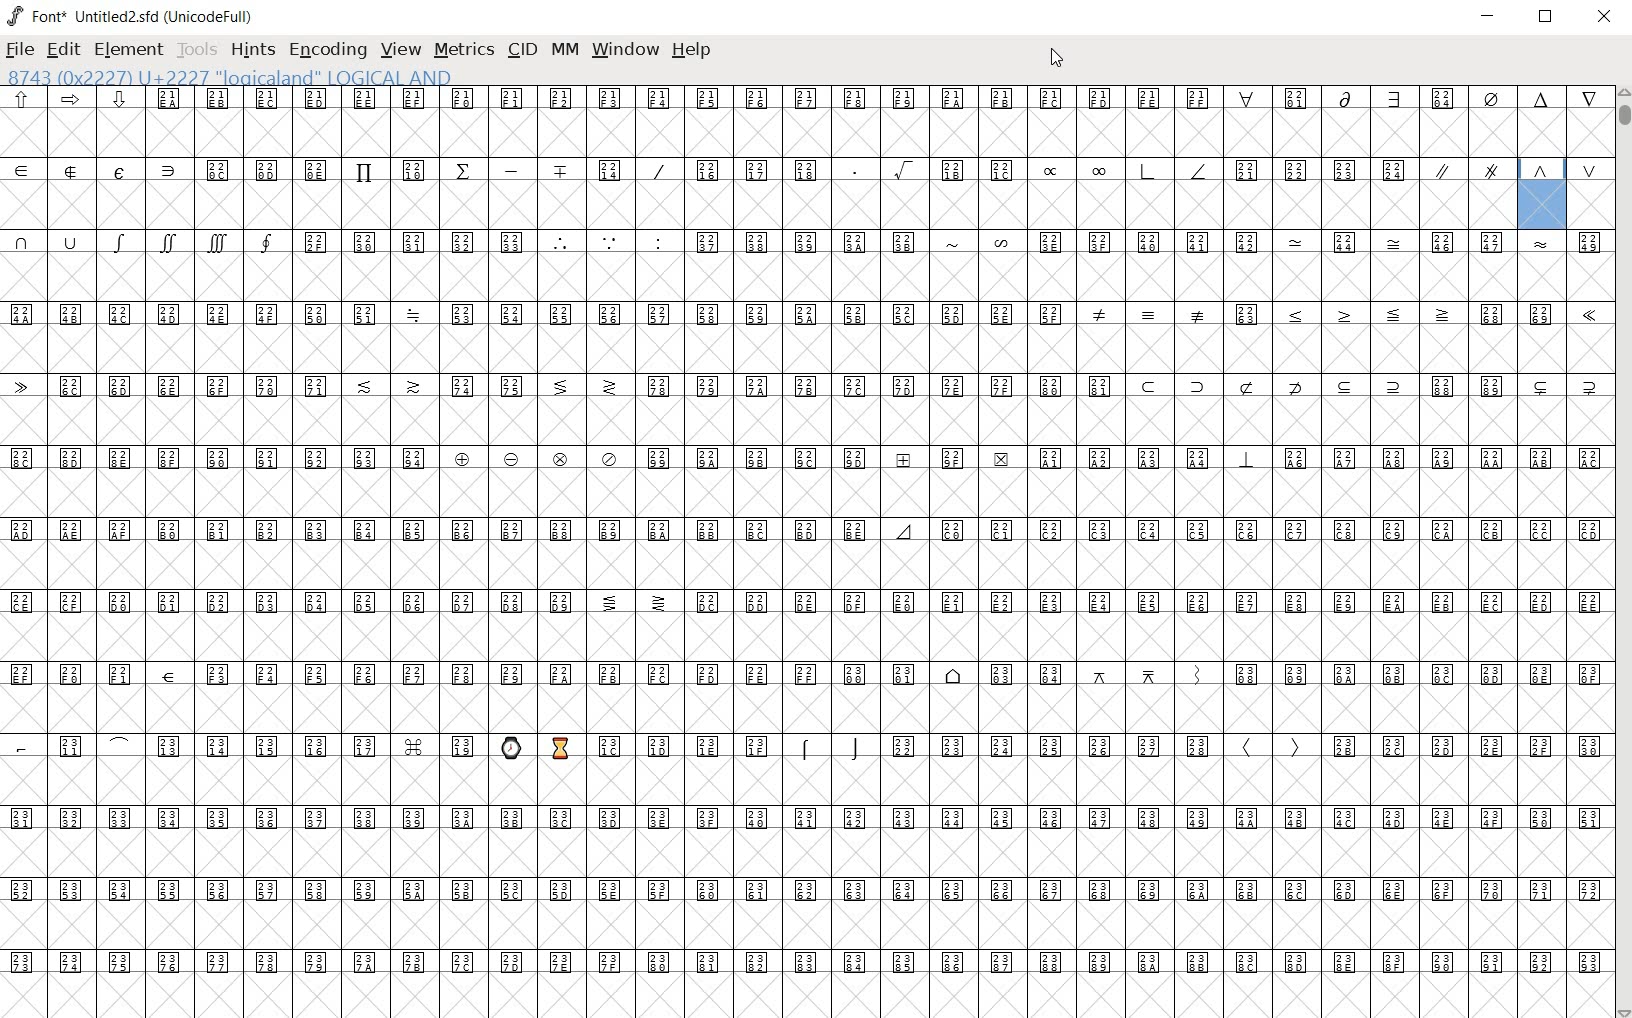 The width and height of the screenshot is (1632, 1018). I want to click on edit, so click(62, 49).